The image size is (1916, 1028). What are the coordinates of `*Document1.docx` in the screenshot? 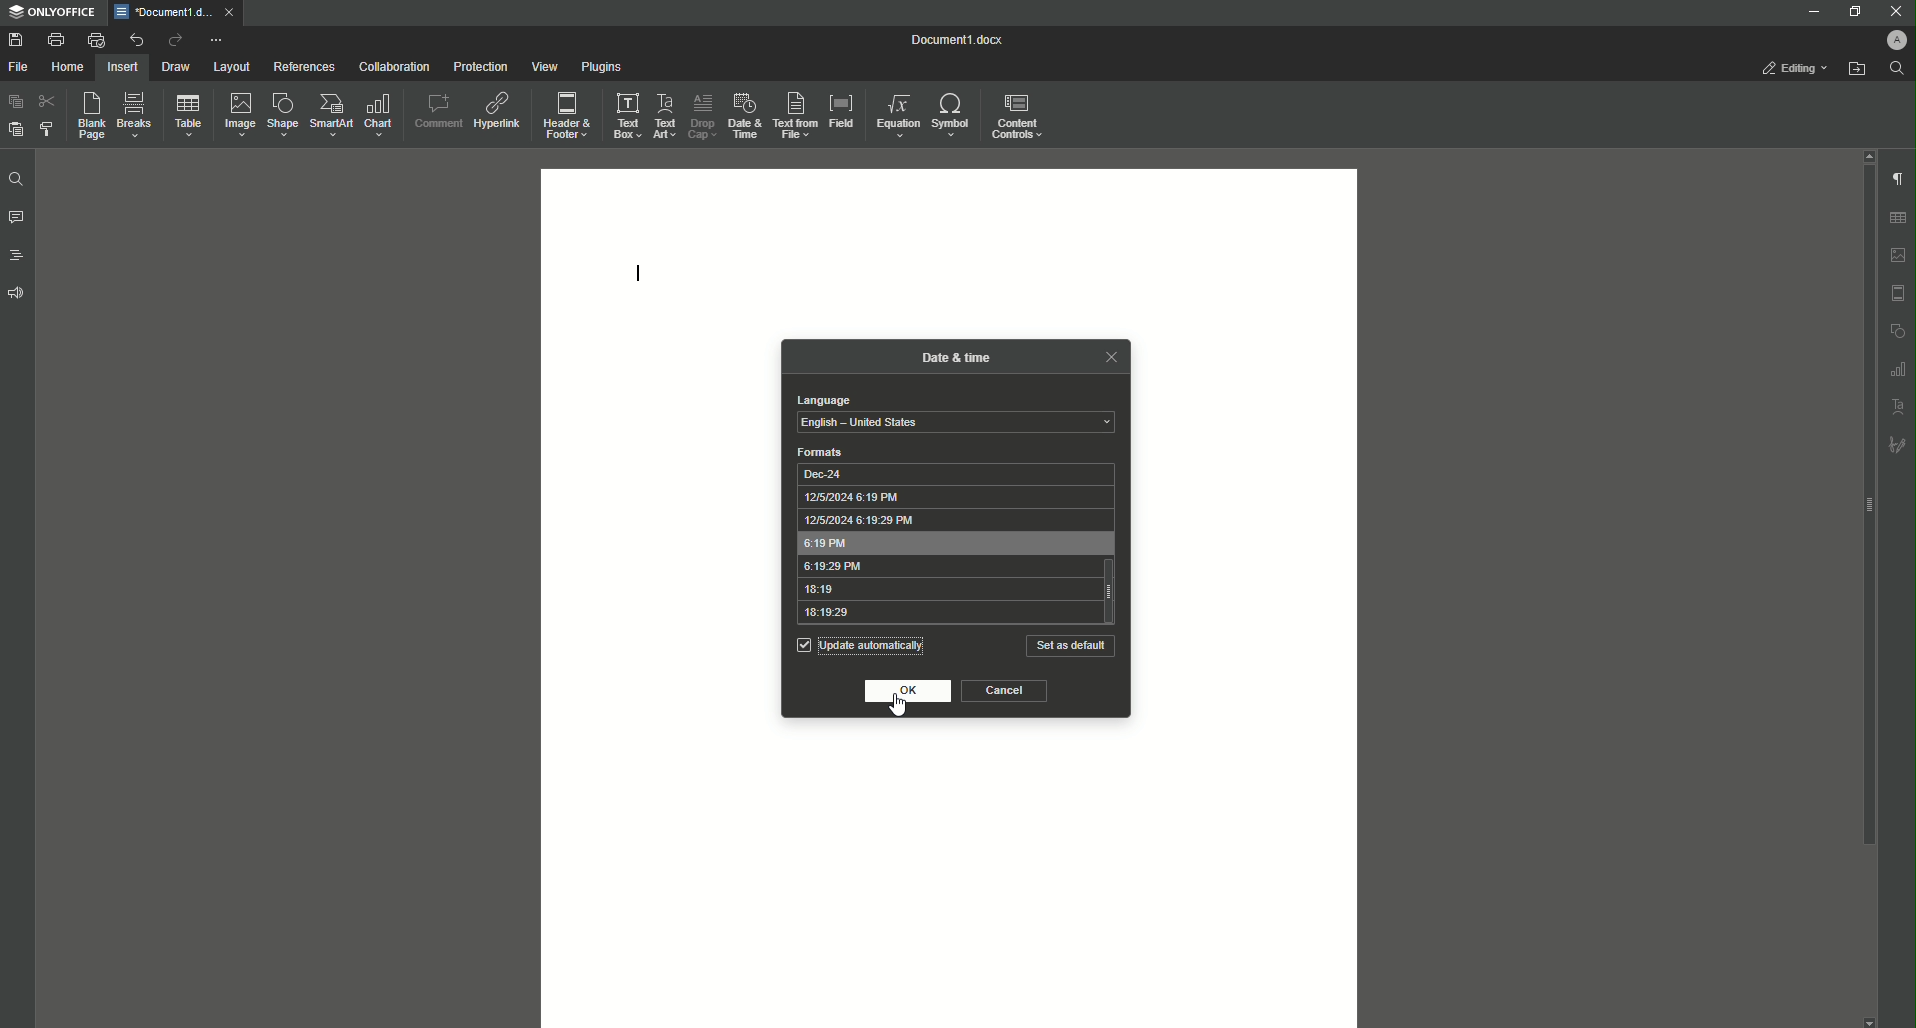 It's located at (162, 12).